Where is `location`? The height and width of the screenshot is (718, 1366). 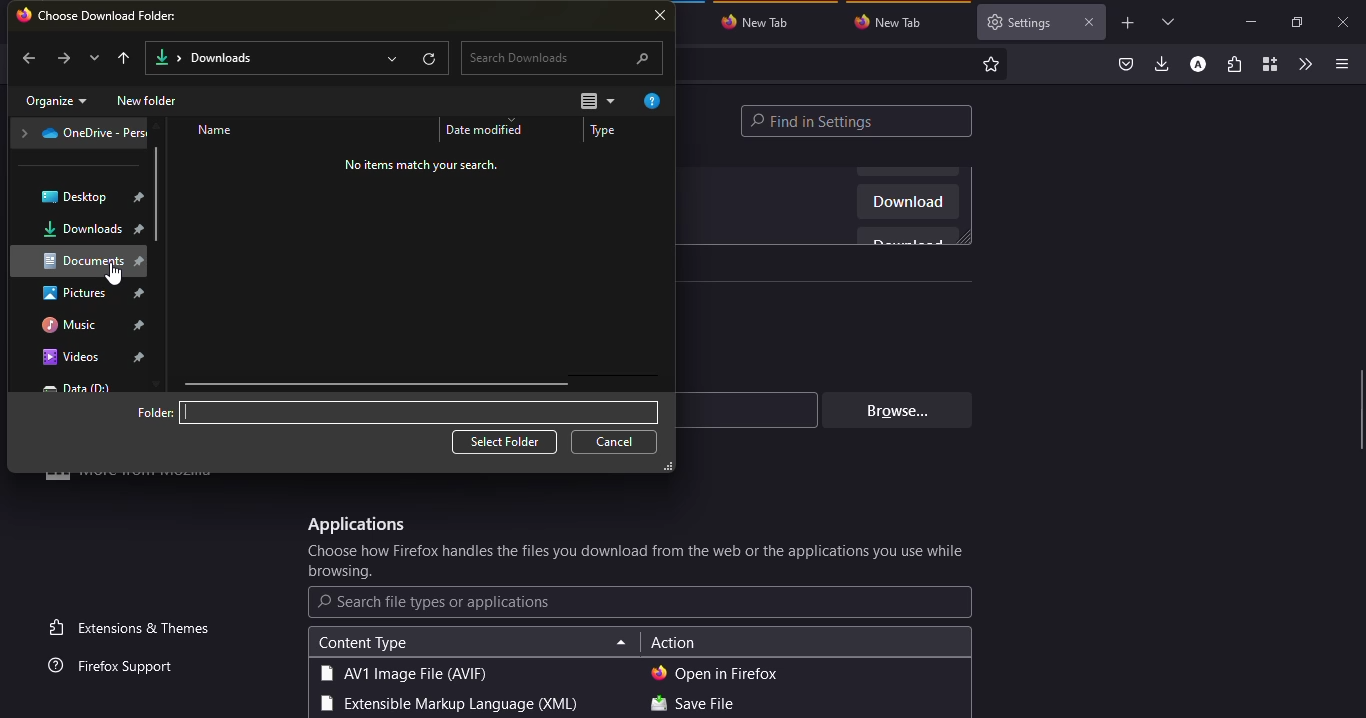
location is located at coordinates (81, 259).